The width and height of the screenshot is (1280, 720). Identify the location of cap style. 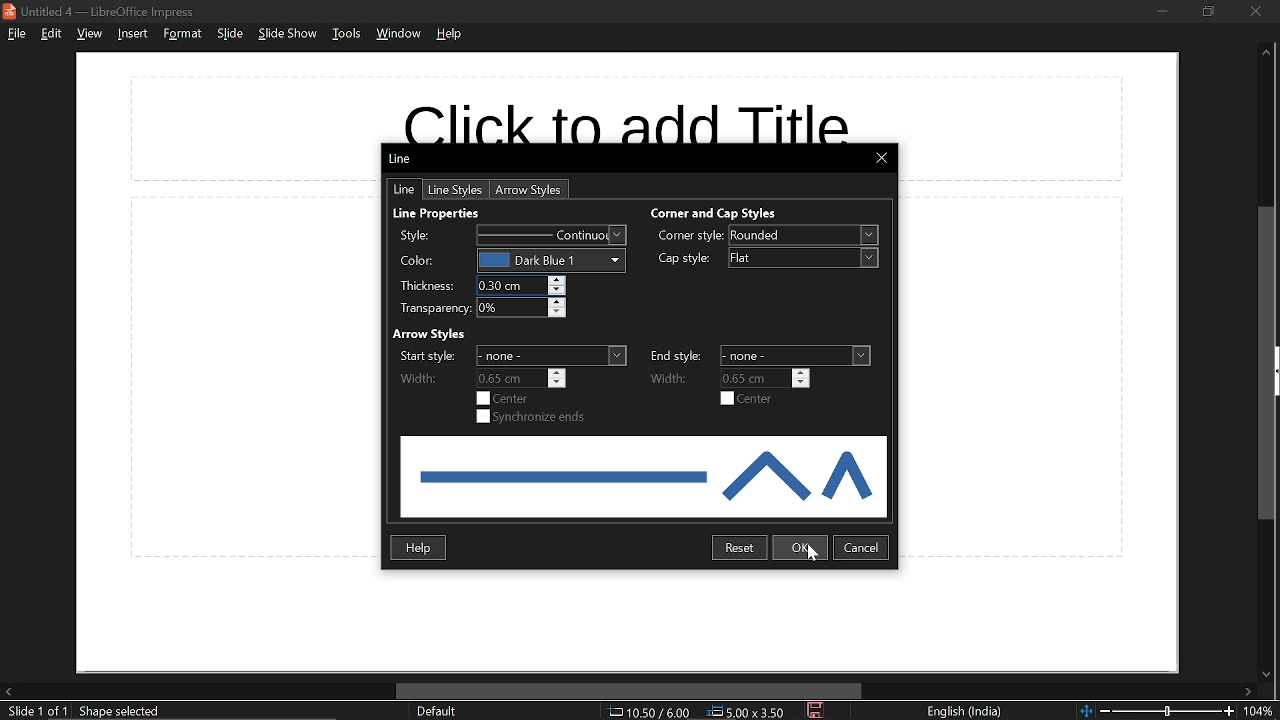
(802, 258).